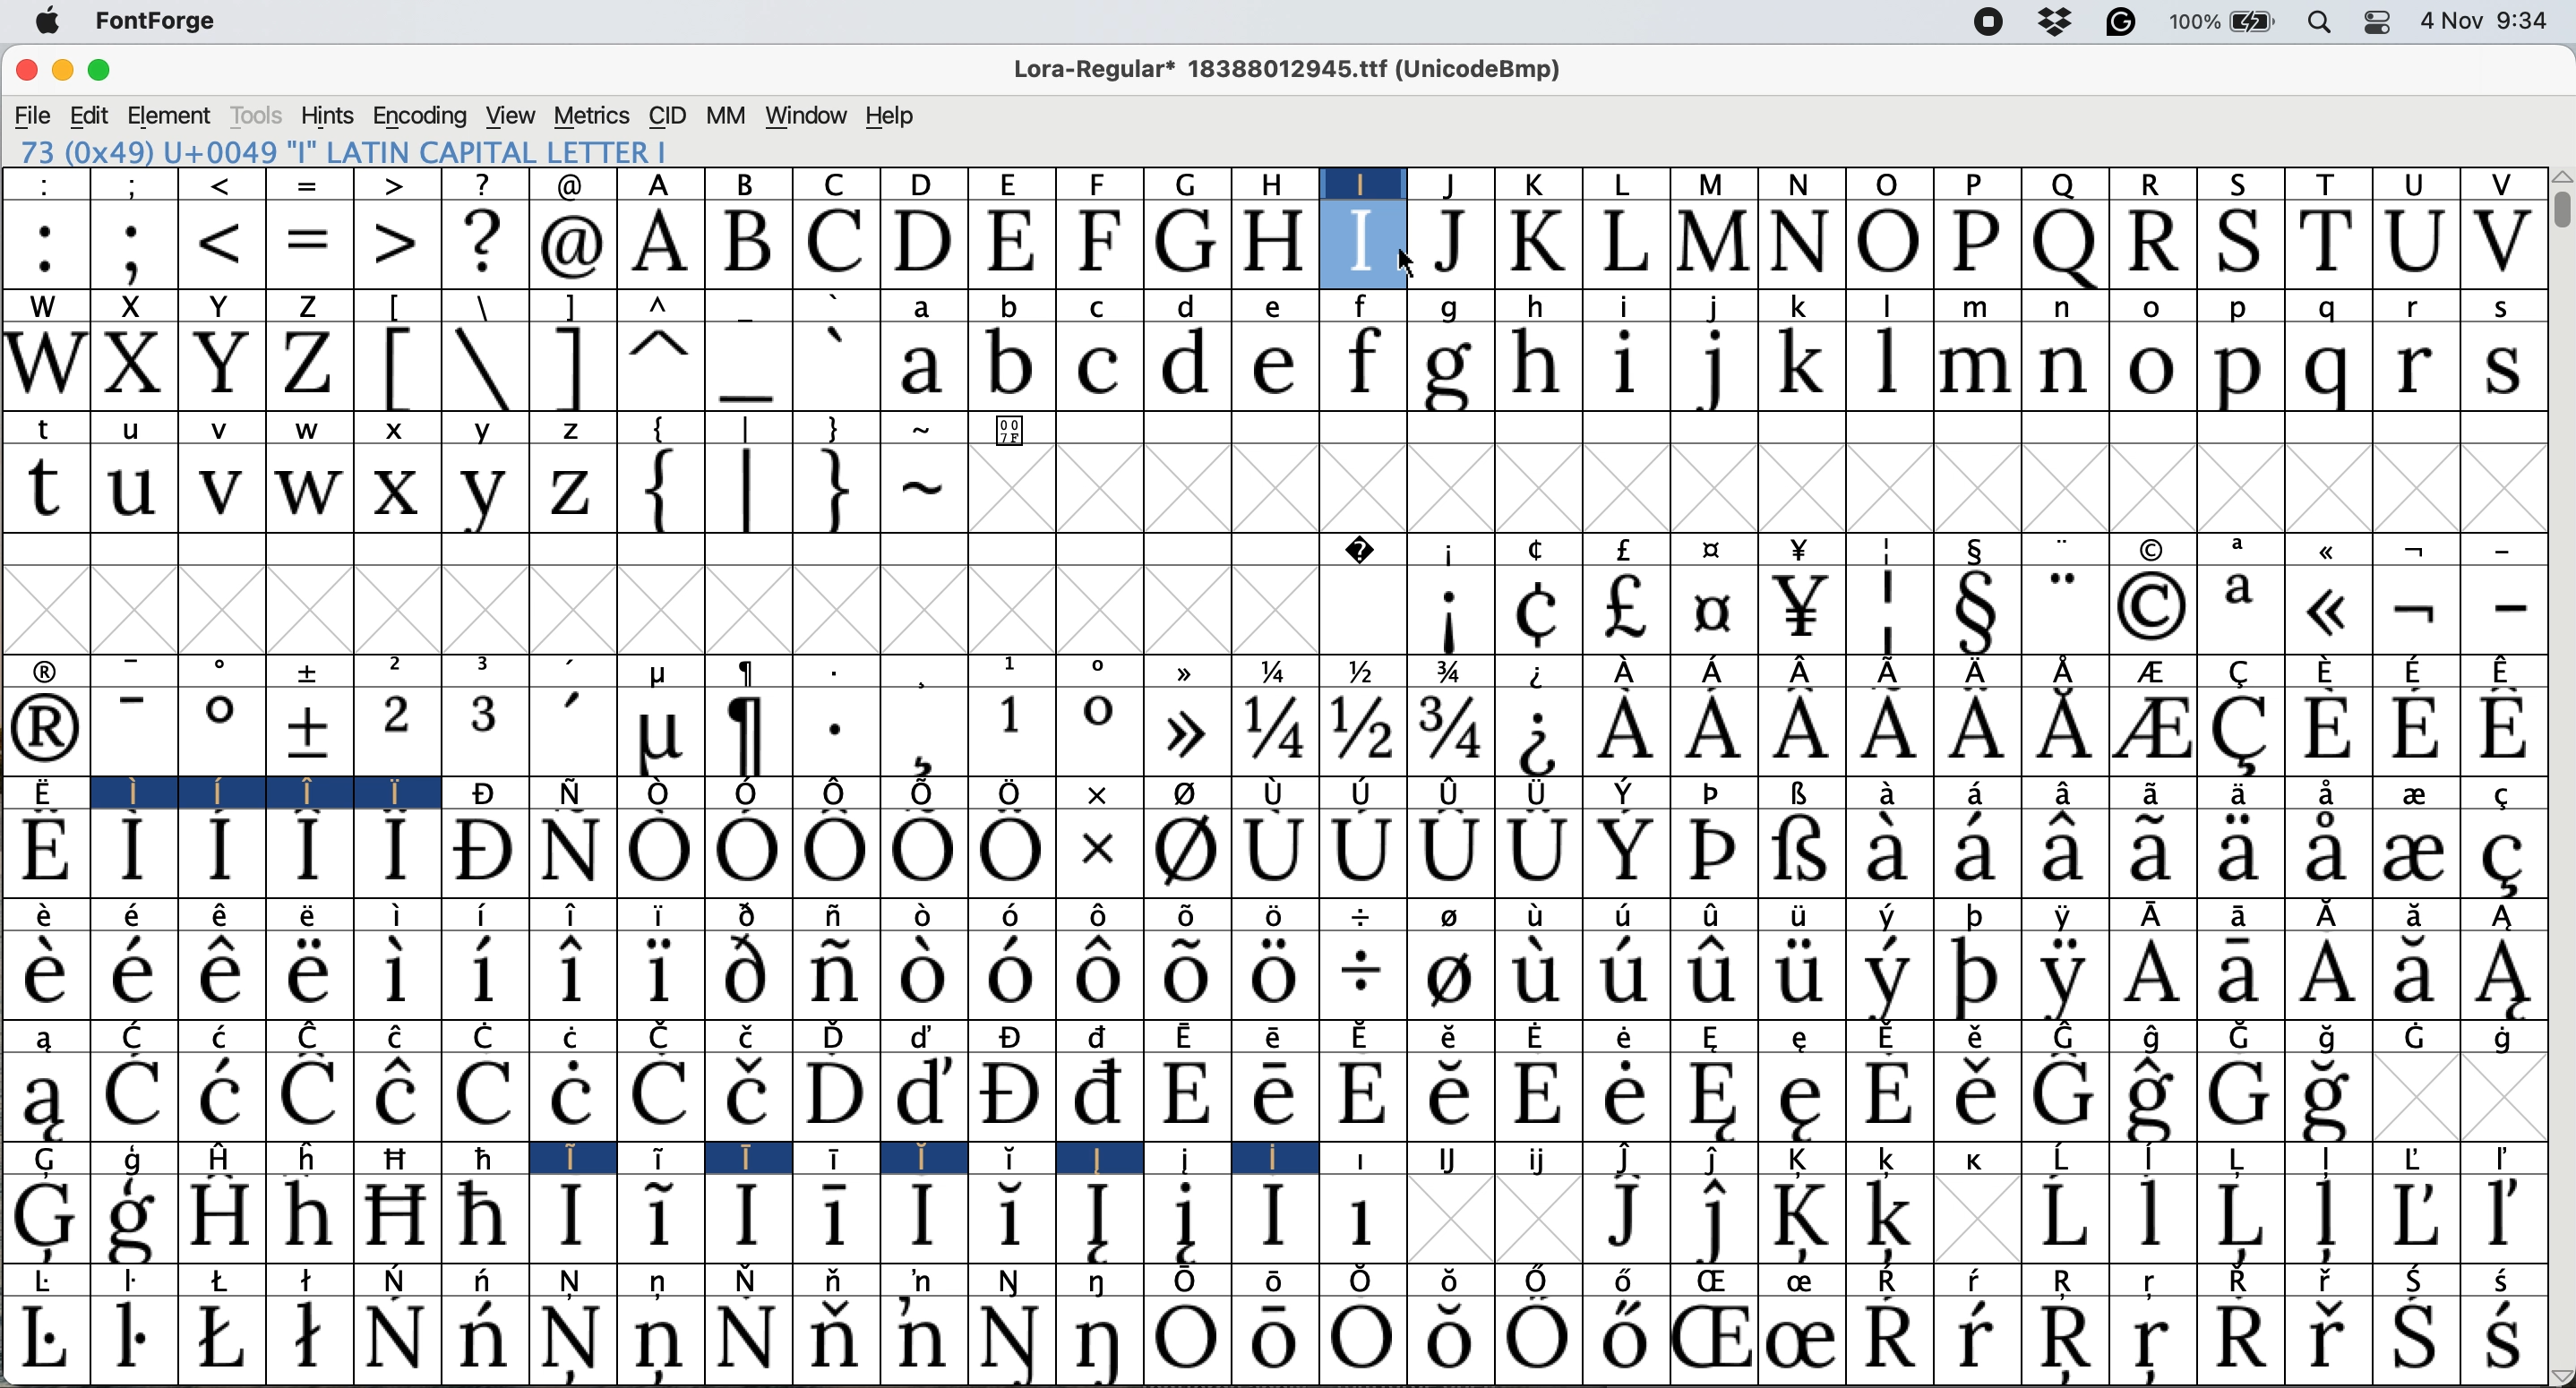 The image size is (2576, 1388). I want to click on ;, so click(134, 249).